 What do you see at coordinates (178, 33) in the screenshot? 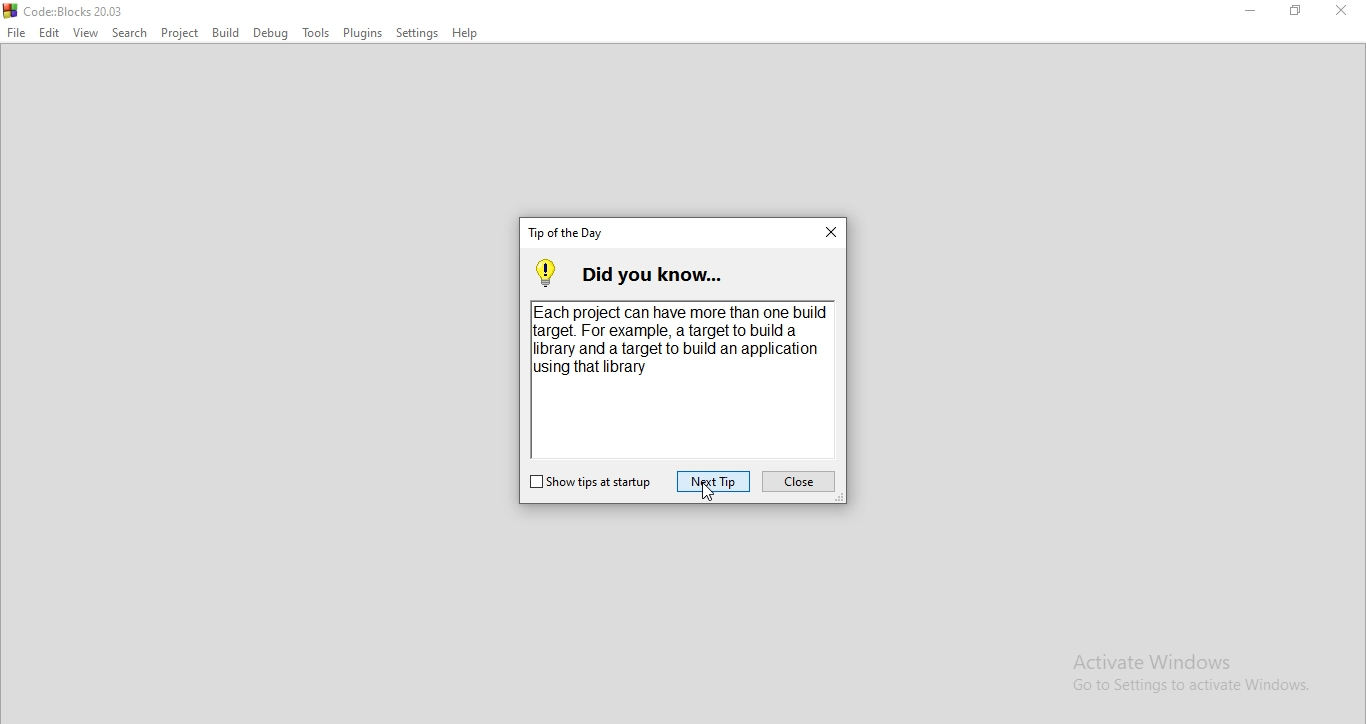
I see `Project ` at bounding box center [178, 33].